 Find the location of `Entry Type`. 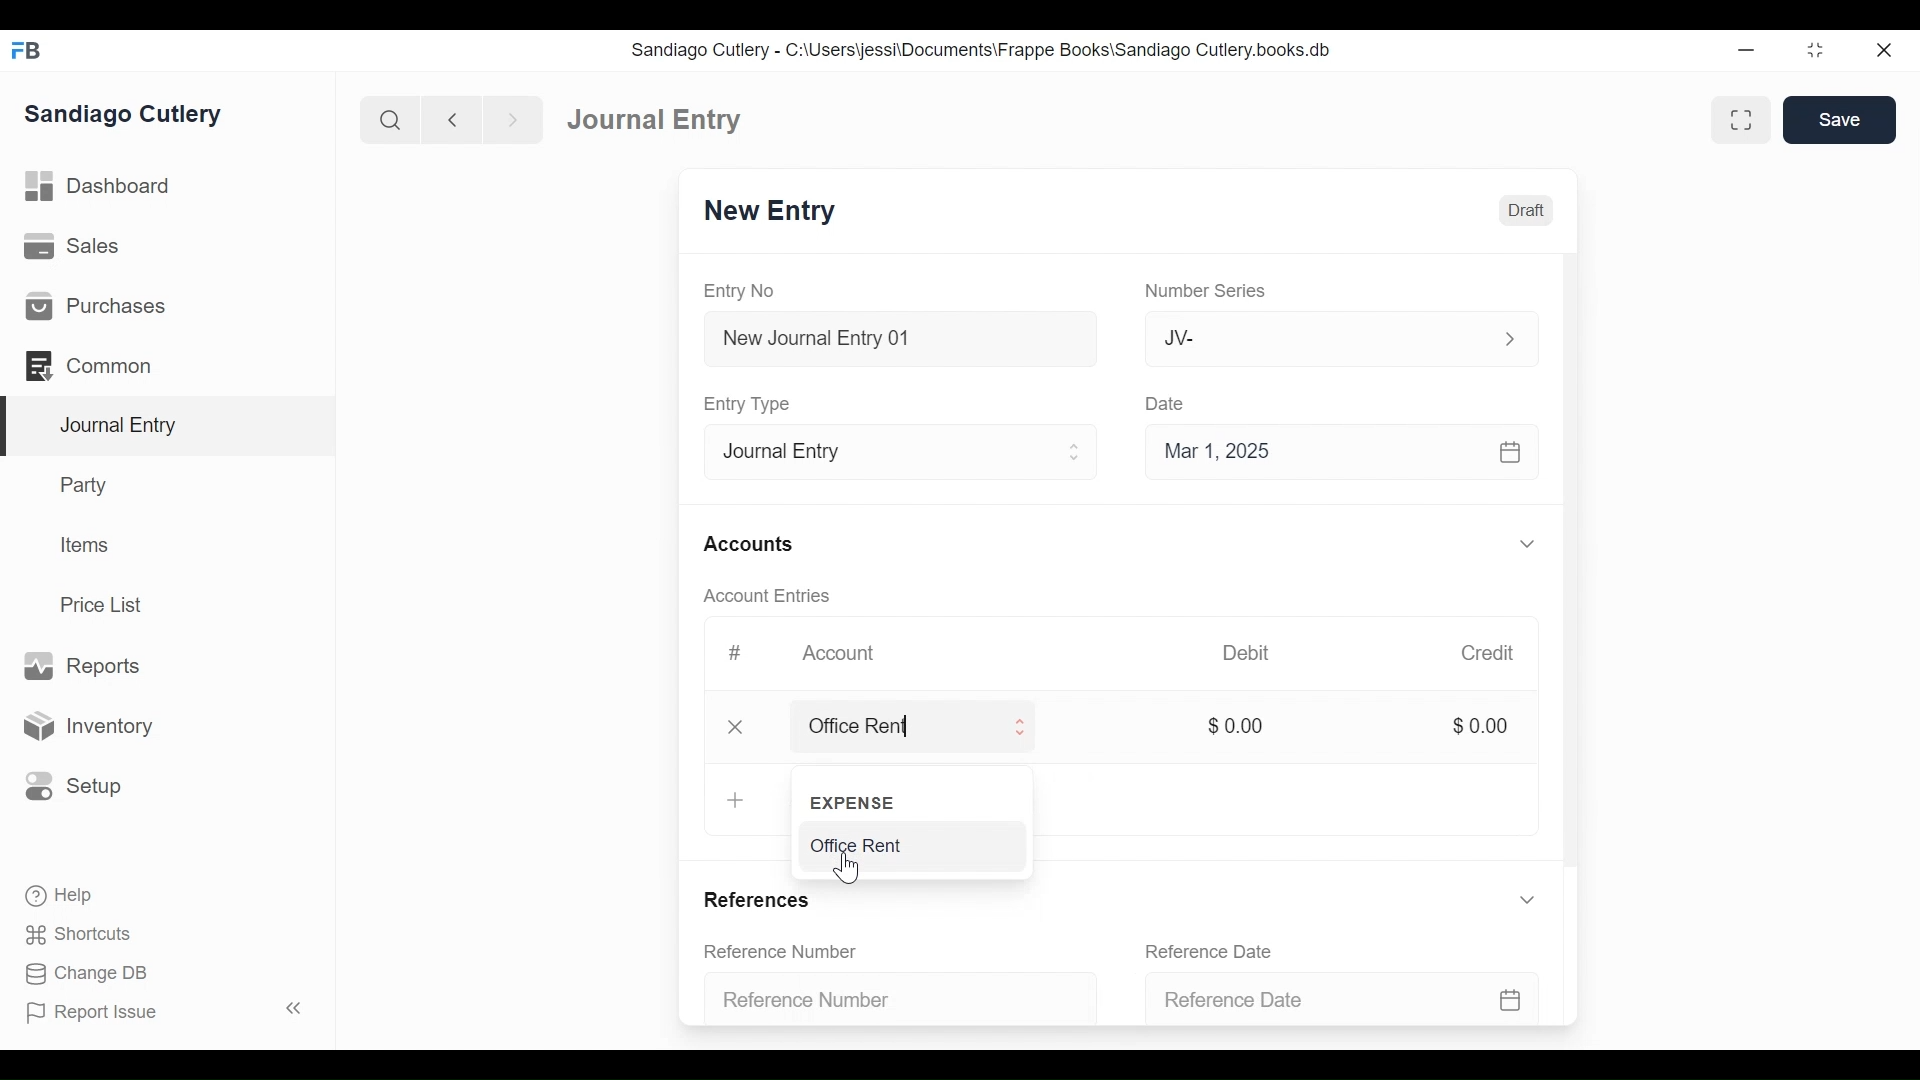

Entry Type is located at coordinates (894, 449).